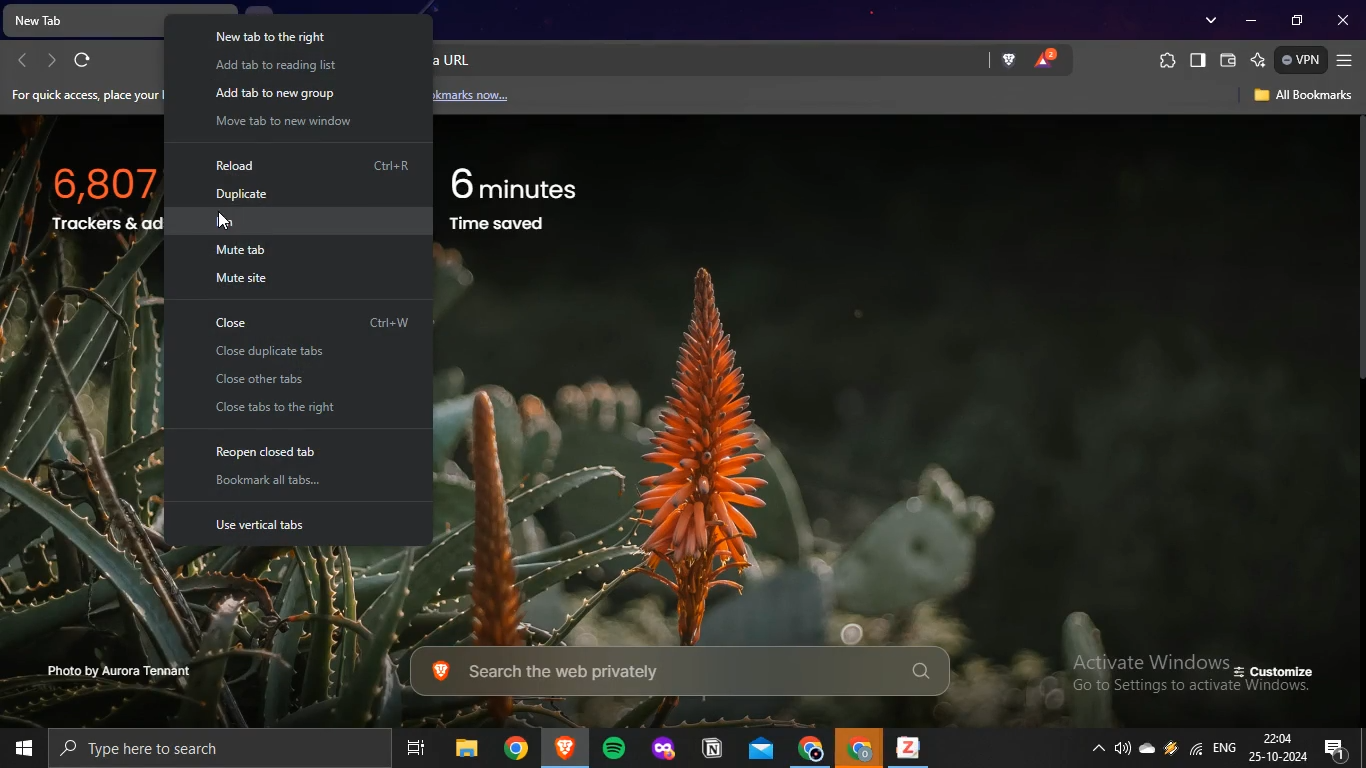 The height and width of the screenshot is (768, 1366). What do you see at coordinates (196, 749) in the screenshot?
I see `type here to search` at bounding box center [196, 749].